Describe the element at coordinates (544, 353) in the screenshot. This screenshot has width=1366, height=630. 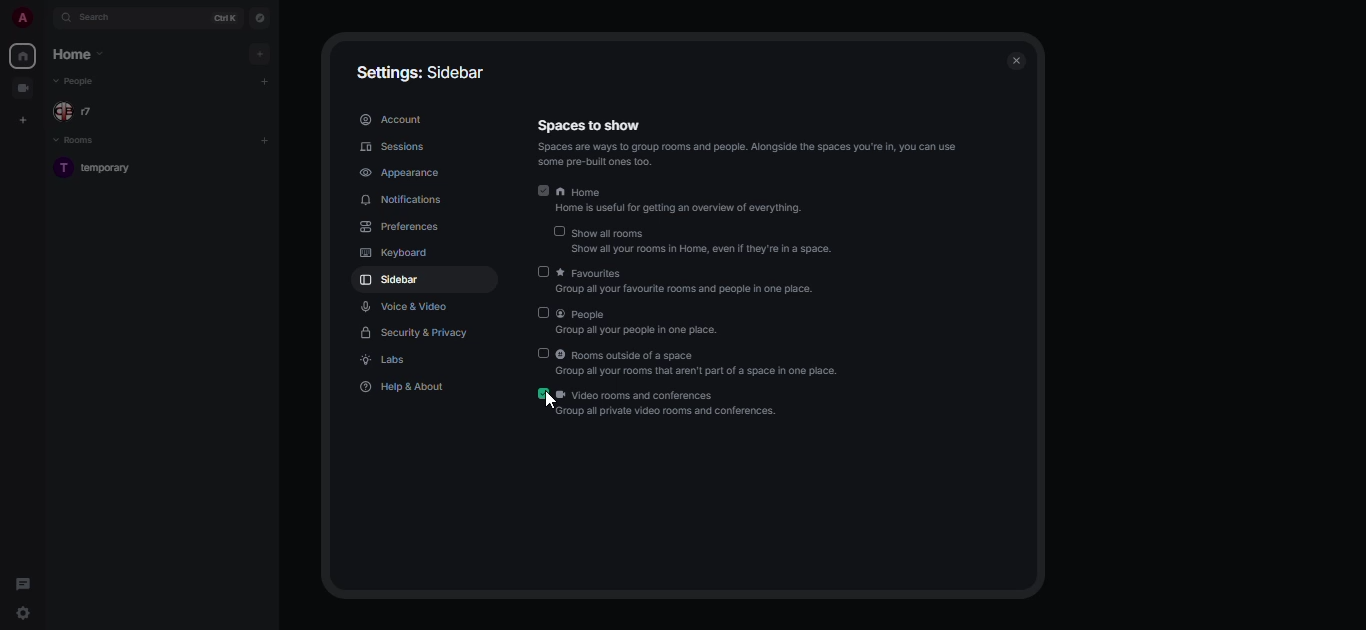
I see `disabled` at that location.